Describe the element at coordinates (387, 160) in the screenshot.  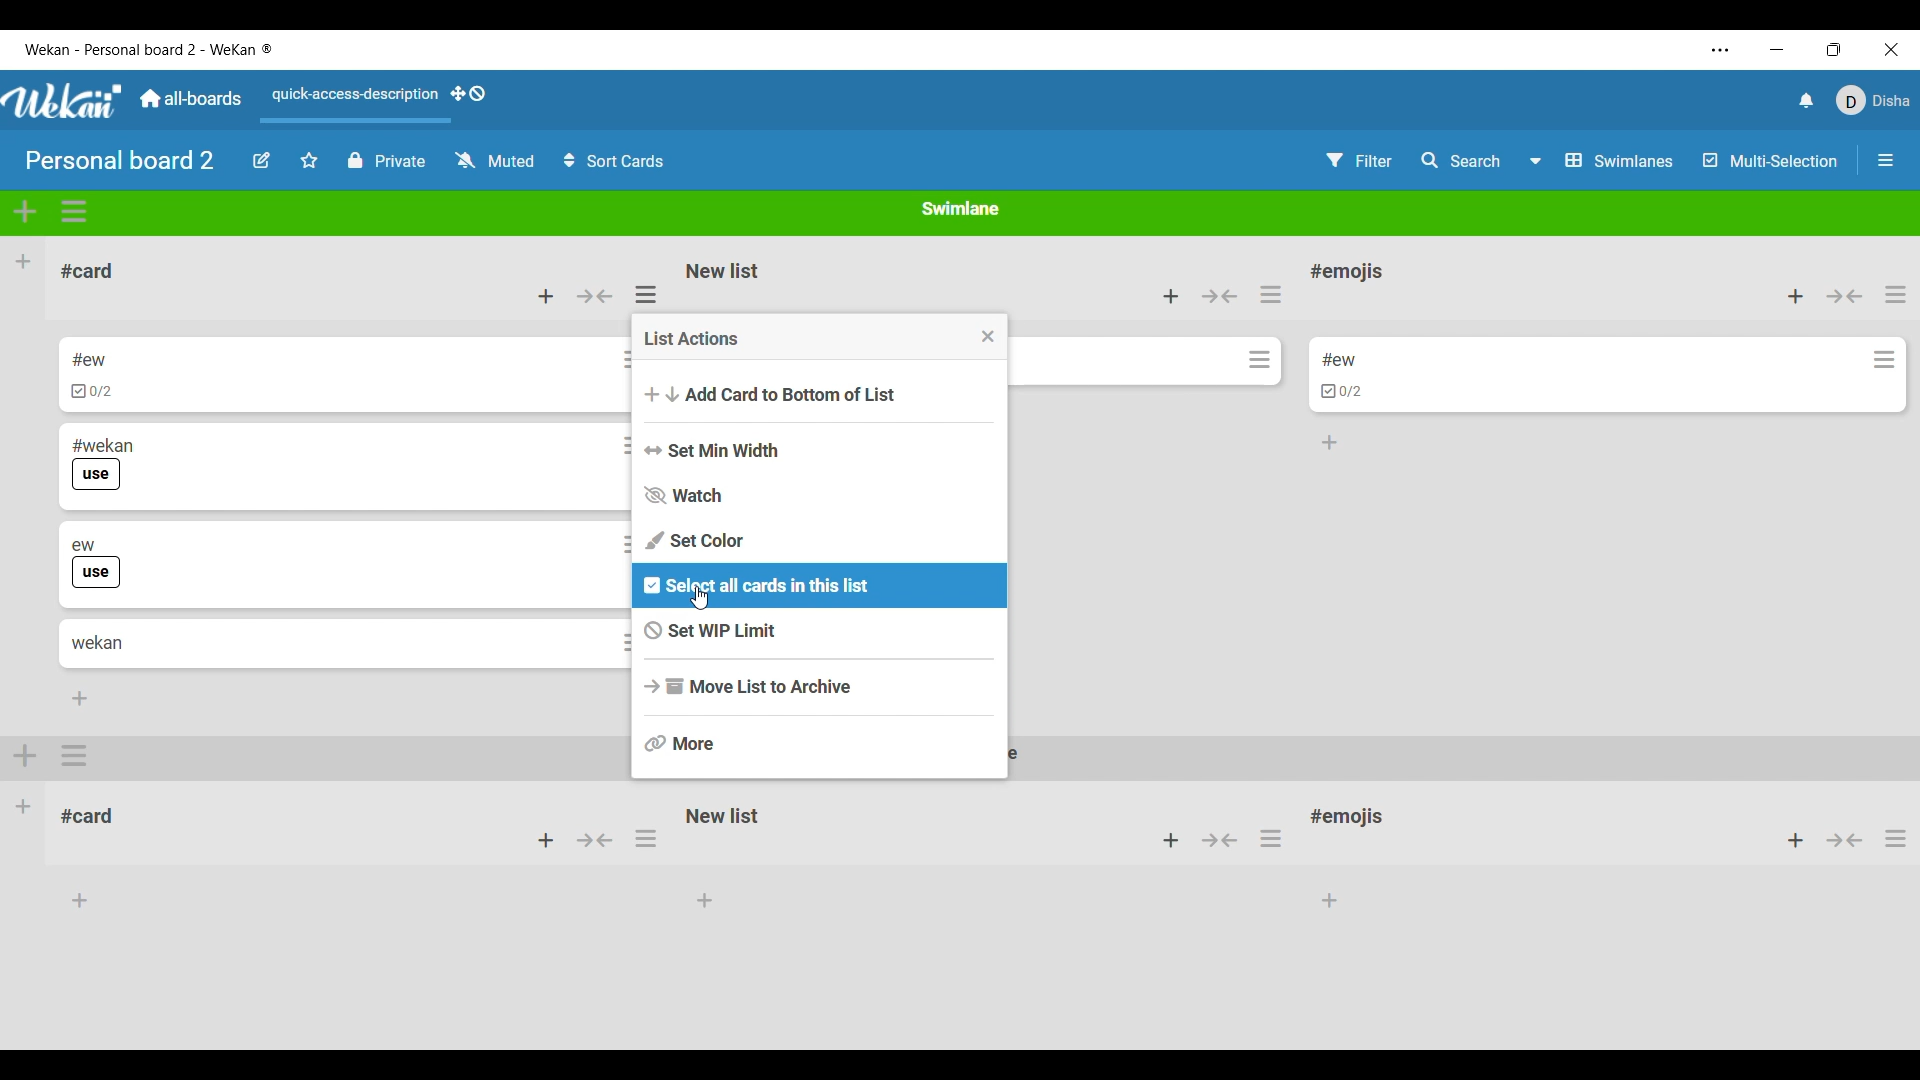
I see `Privcy status of current board` at that location.